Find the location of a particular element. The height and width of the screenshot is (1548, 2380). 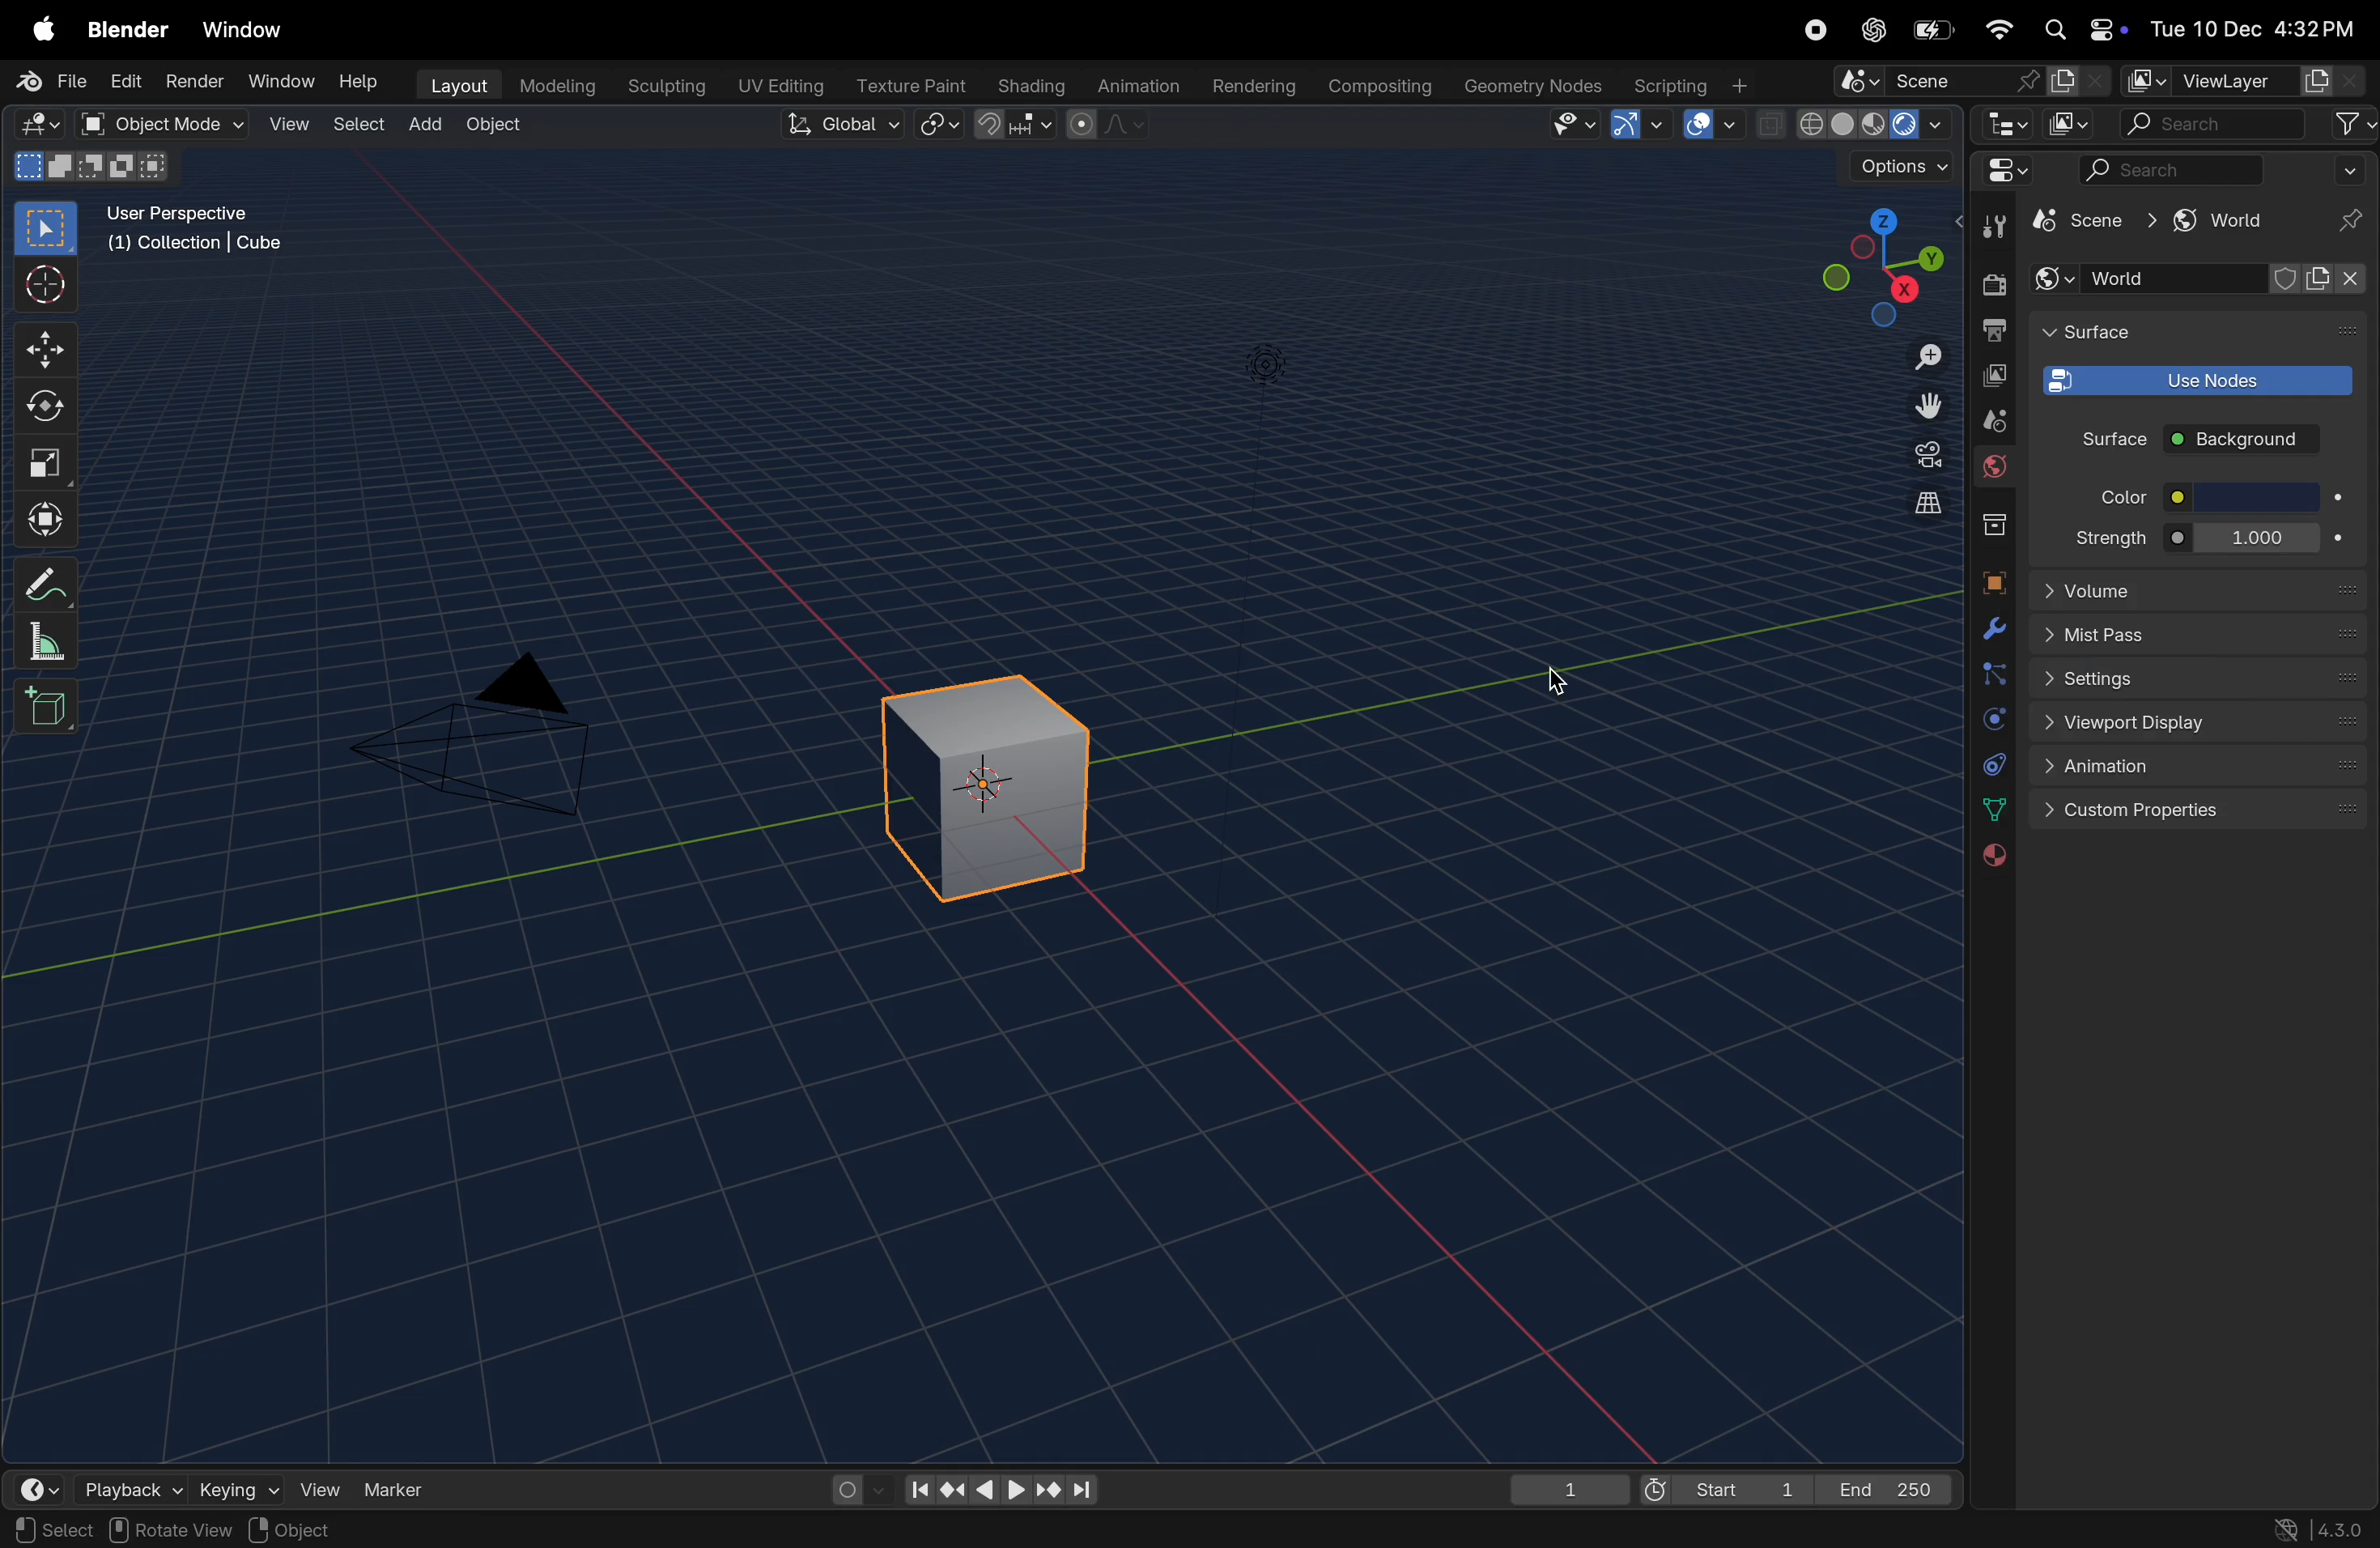

 is located at coordinates (2227, 170).